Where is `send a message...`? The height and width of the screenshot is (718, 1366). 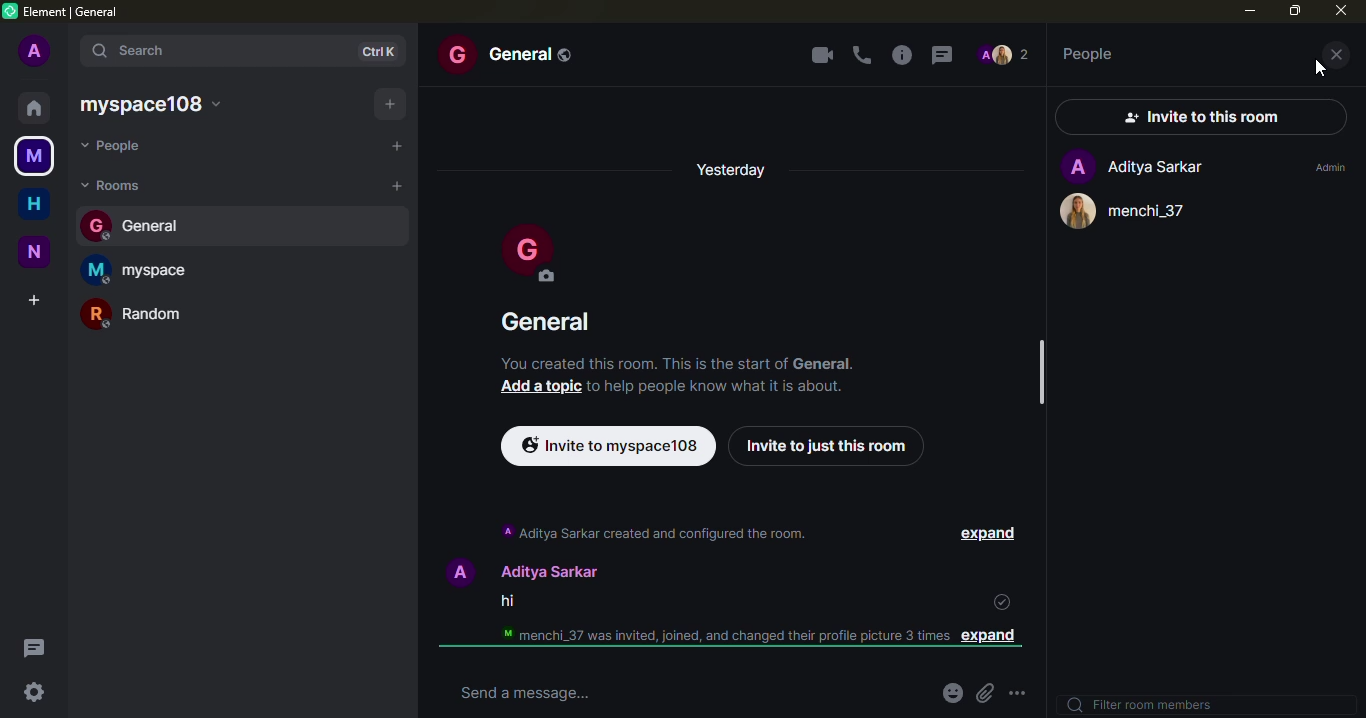
send a message... is located at coordinates (519, 692).